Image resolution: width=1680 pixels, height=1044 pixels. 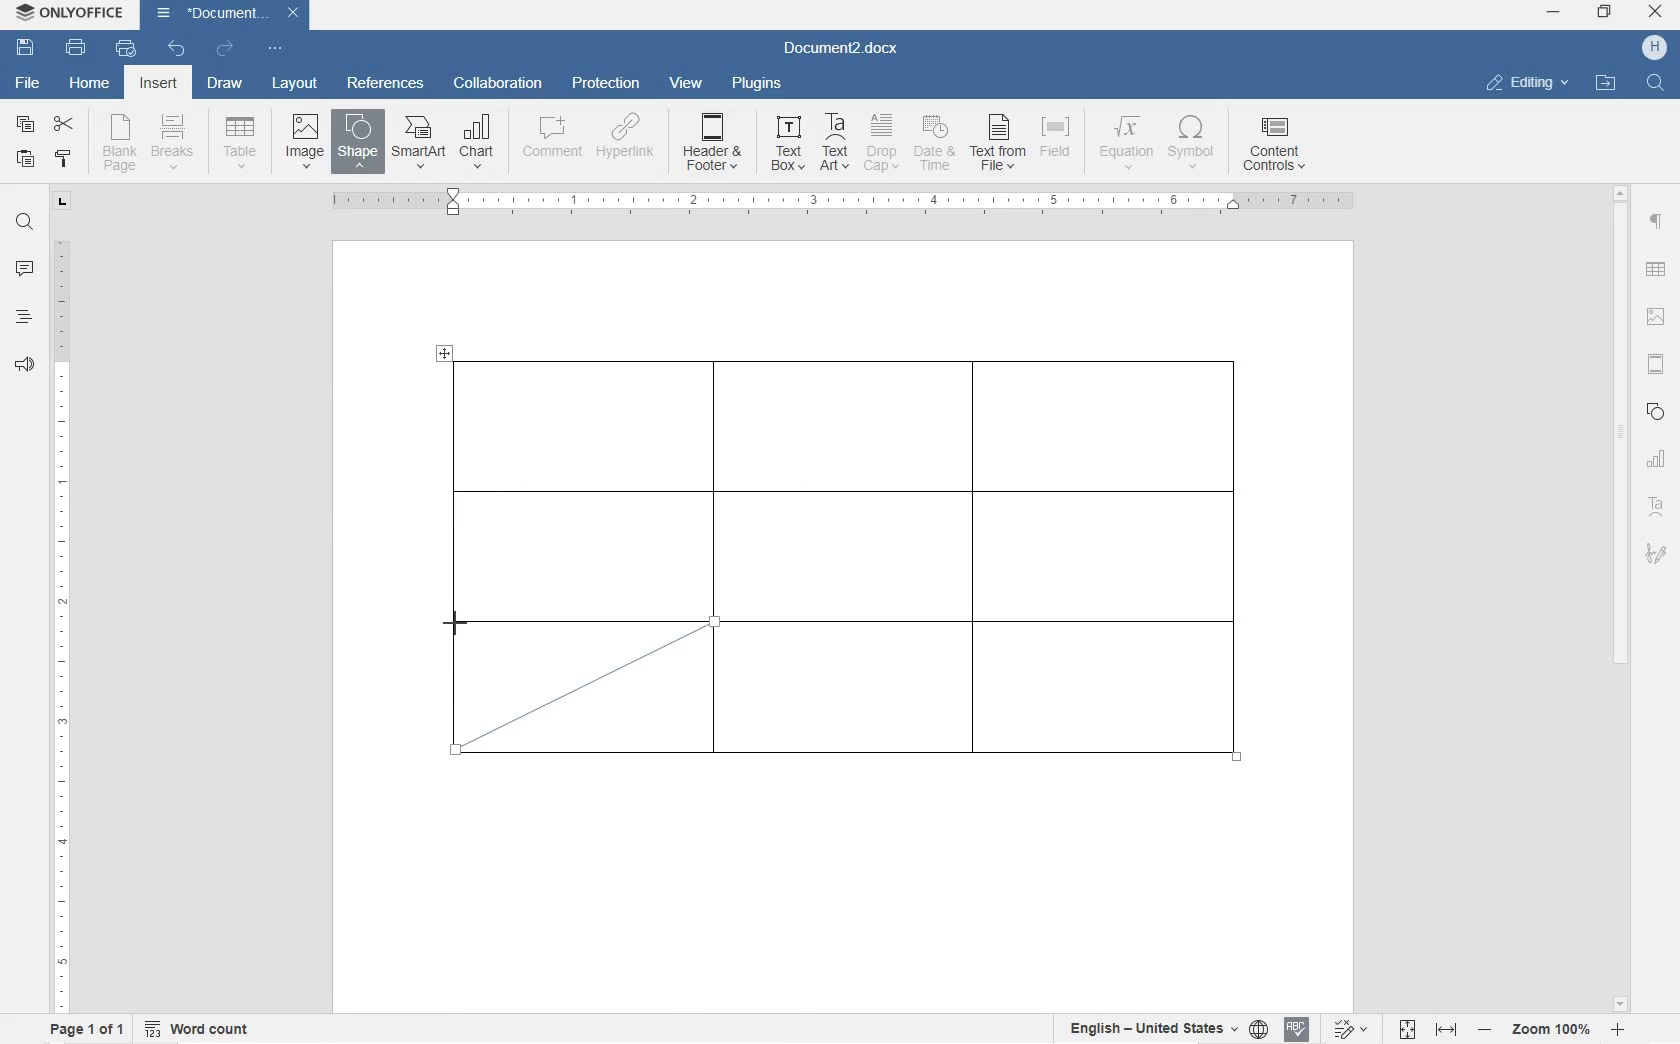 What do you see at coordinates (64, 204) in the screenshot?
I see `tab` at bounding box center [64, 204].